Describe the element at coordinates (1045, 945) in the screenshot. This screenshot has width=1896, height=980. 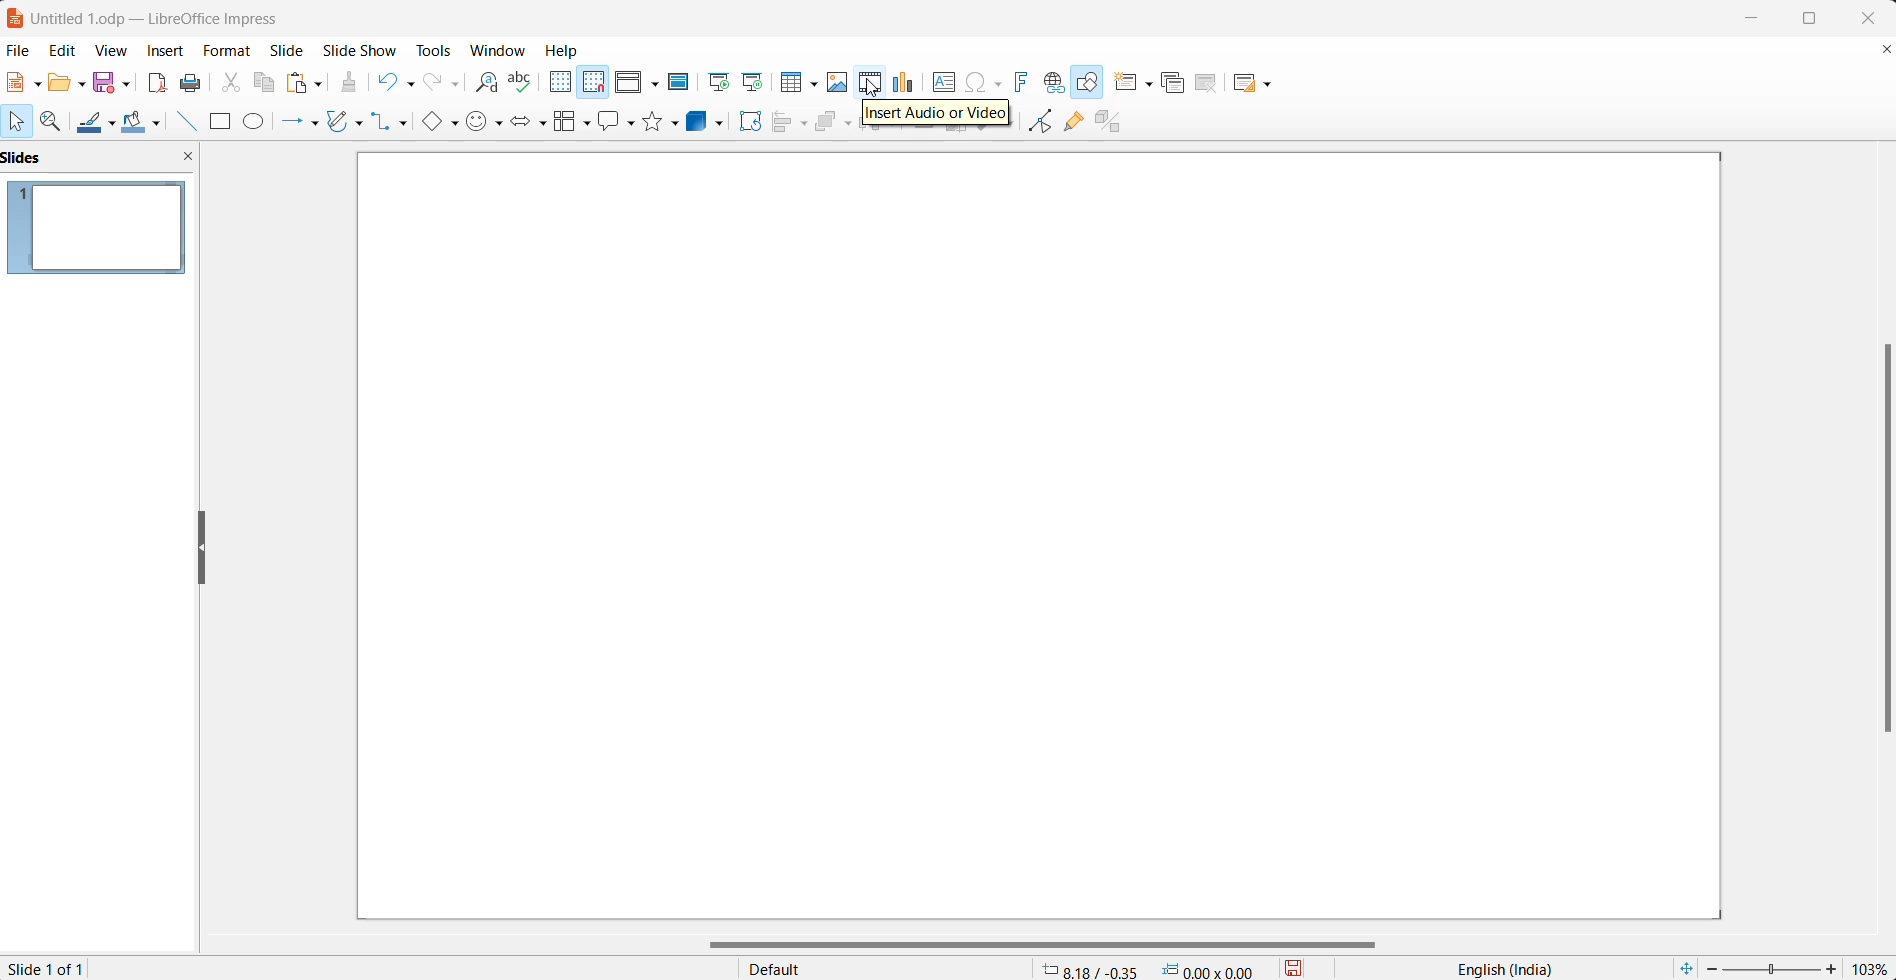
I see `horizontal scroll  bar` at that location.